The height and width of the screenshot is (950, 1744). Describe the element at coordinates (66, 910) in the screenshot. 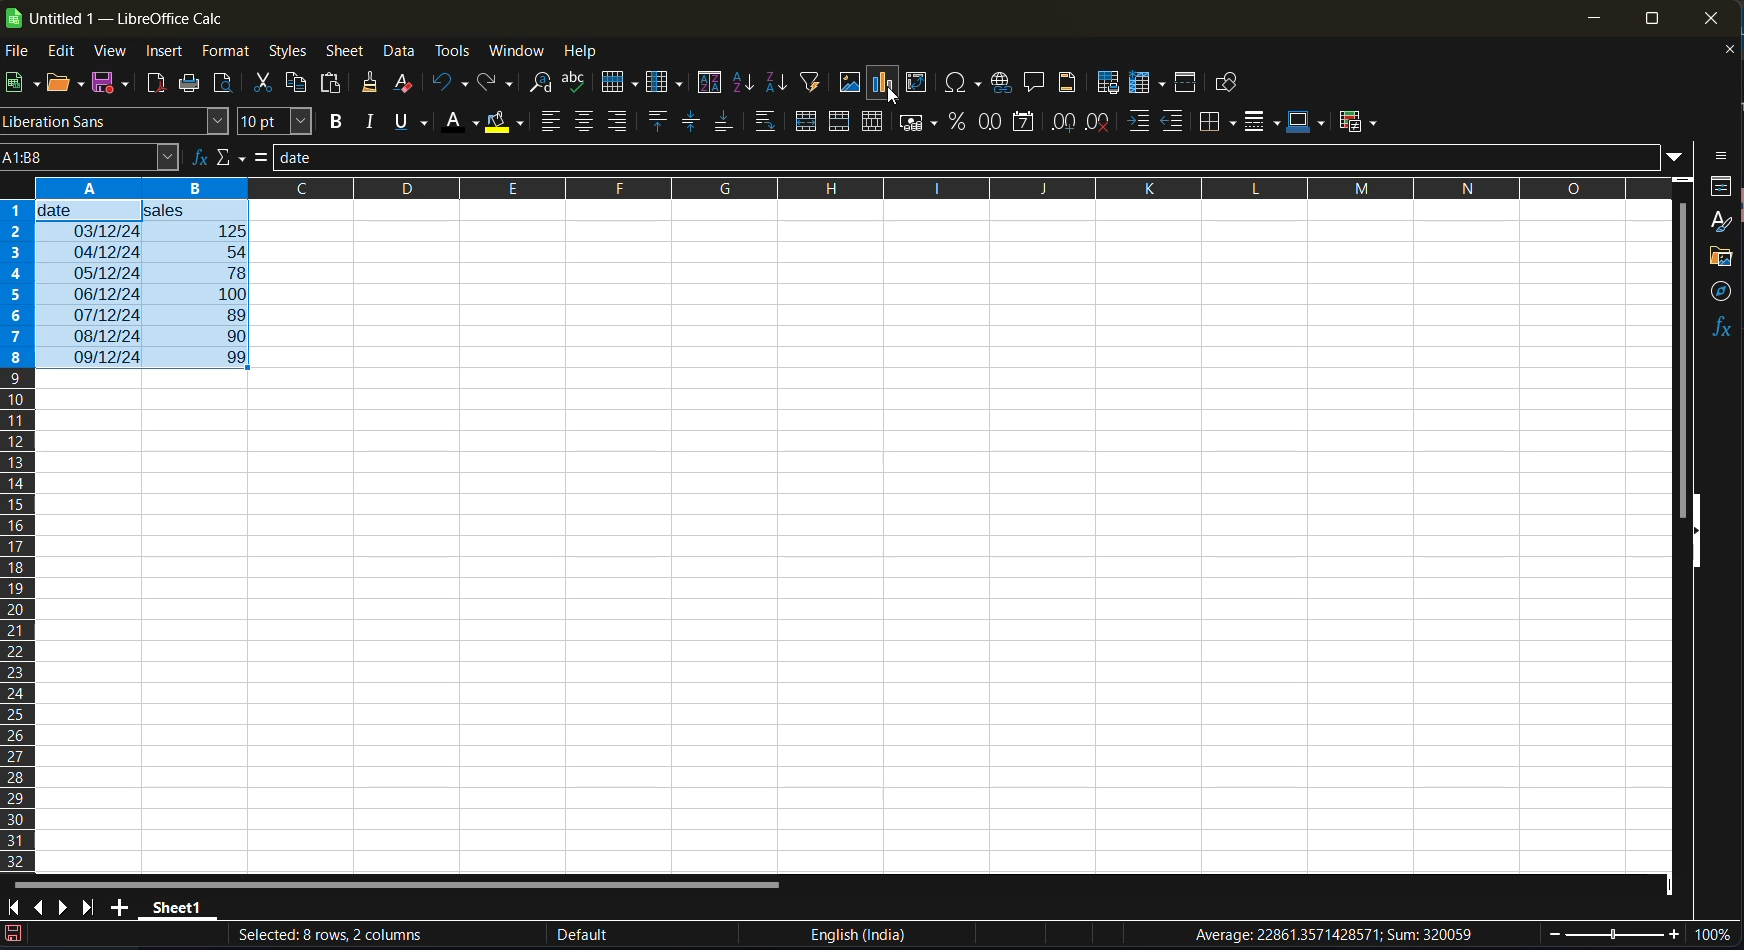

I see `scroll to next sheet` at that location.